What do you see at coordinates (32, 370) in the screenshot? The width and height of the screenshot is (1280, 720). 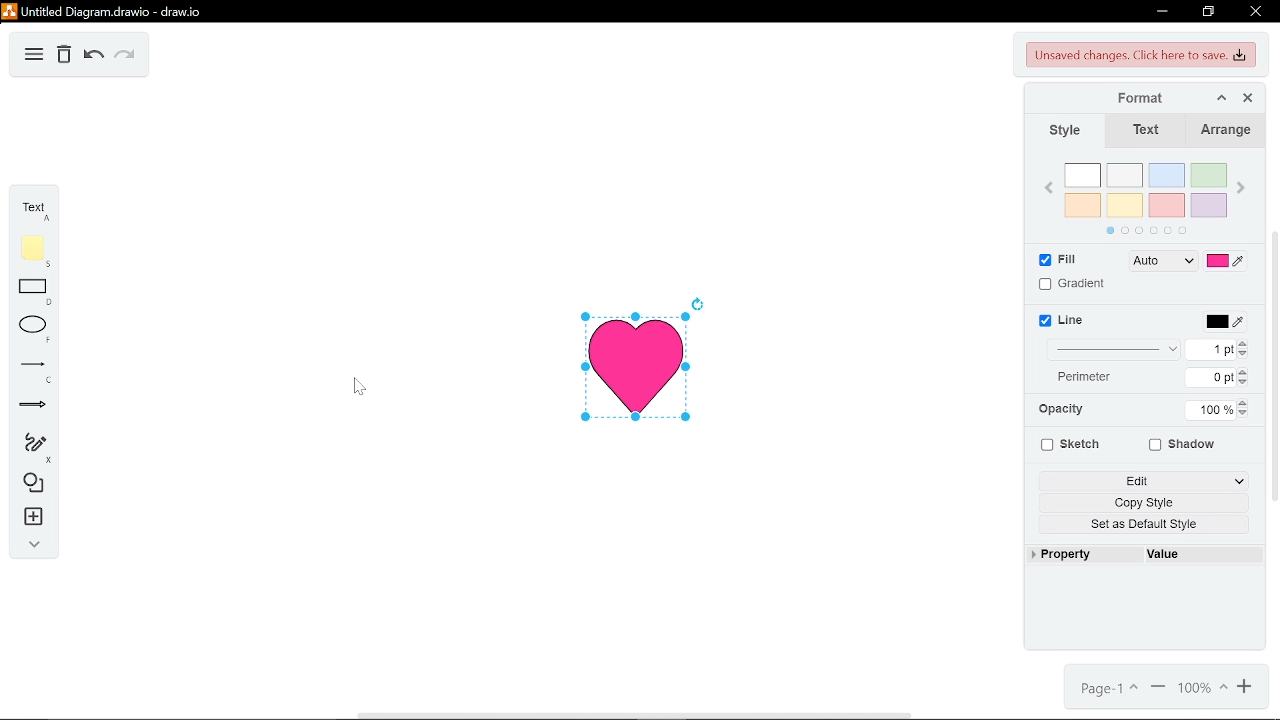 I see `lines` at bounding box center [32, 370].